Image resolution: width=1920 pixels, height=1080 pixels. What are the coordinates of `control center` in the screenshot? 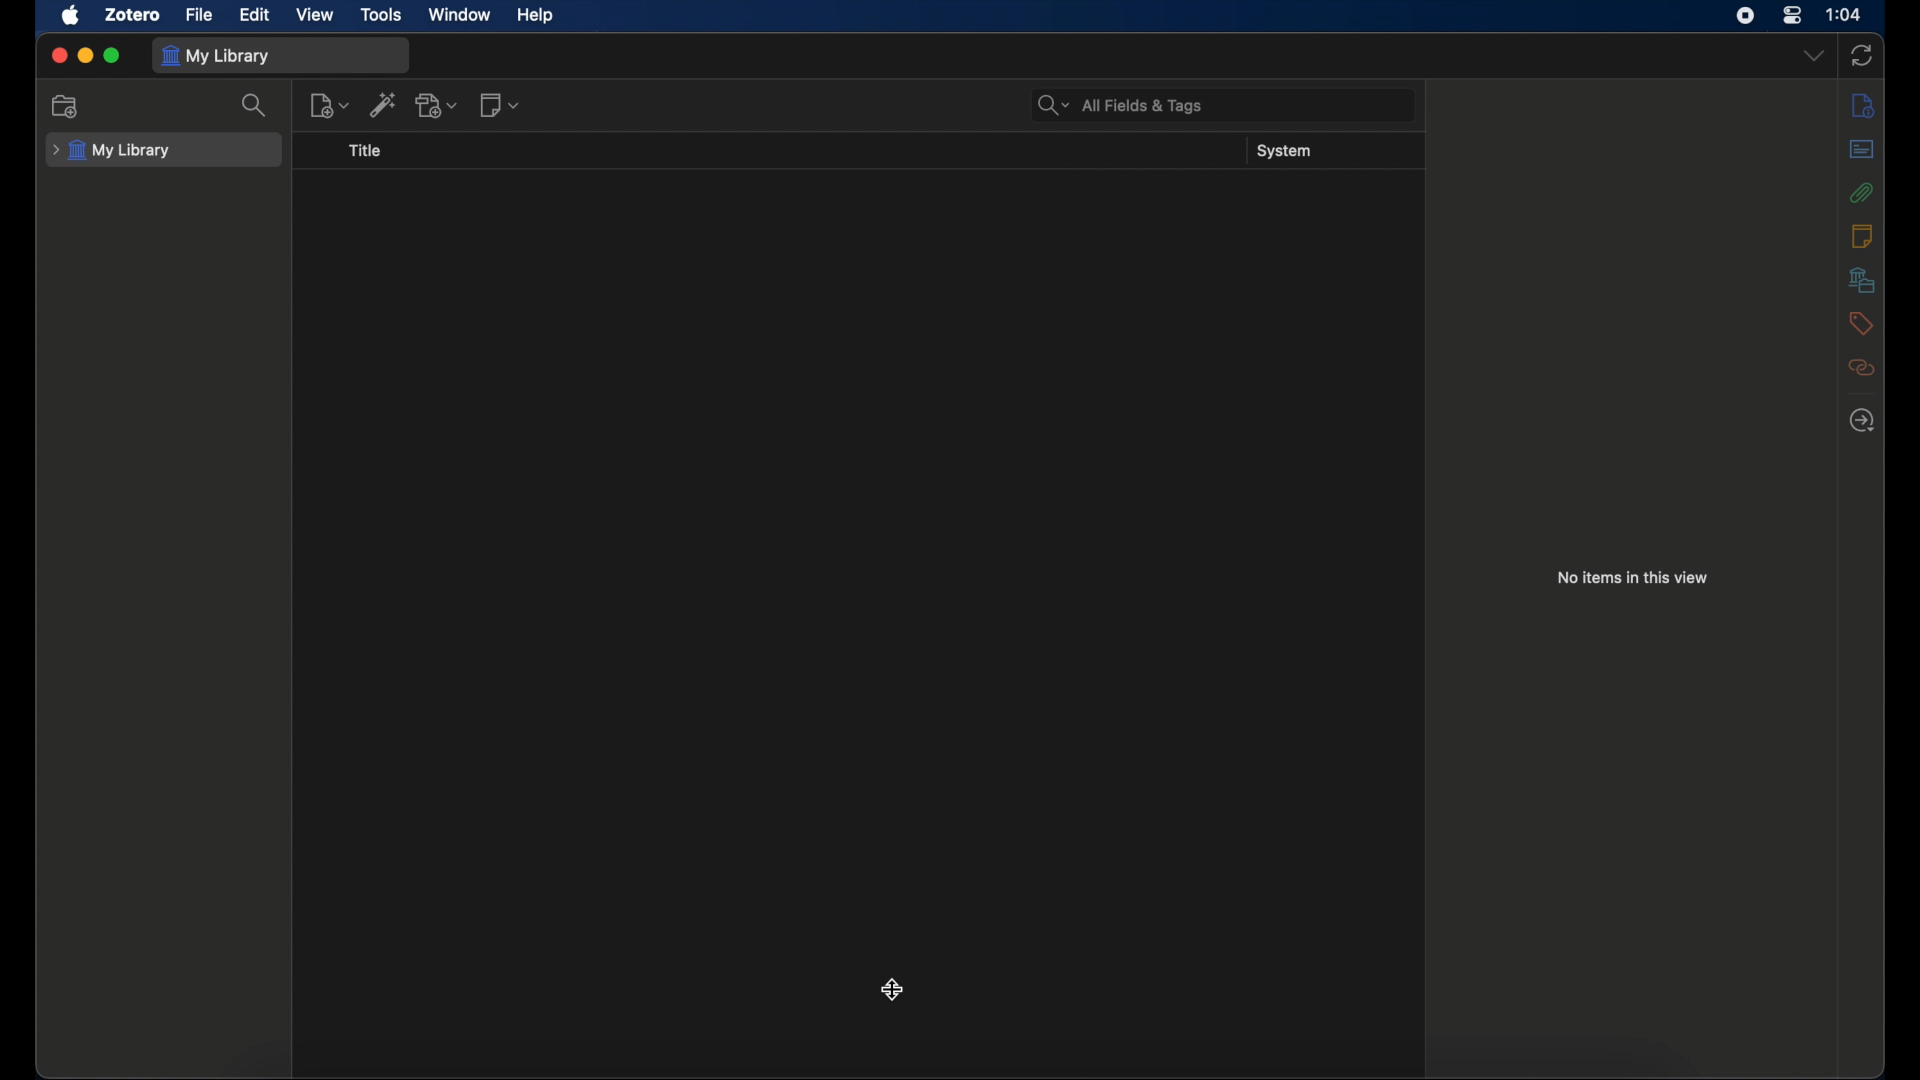 It's located at (1792, 15).